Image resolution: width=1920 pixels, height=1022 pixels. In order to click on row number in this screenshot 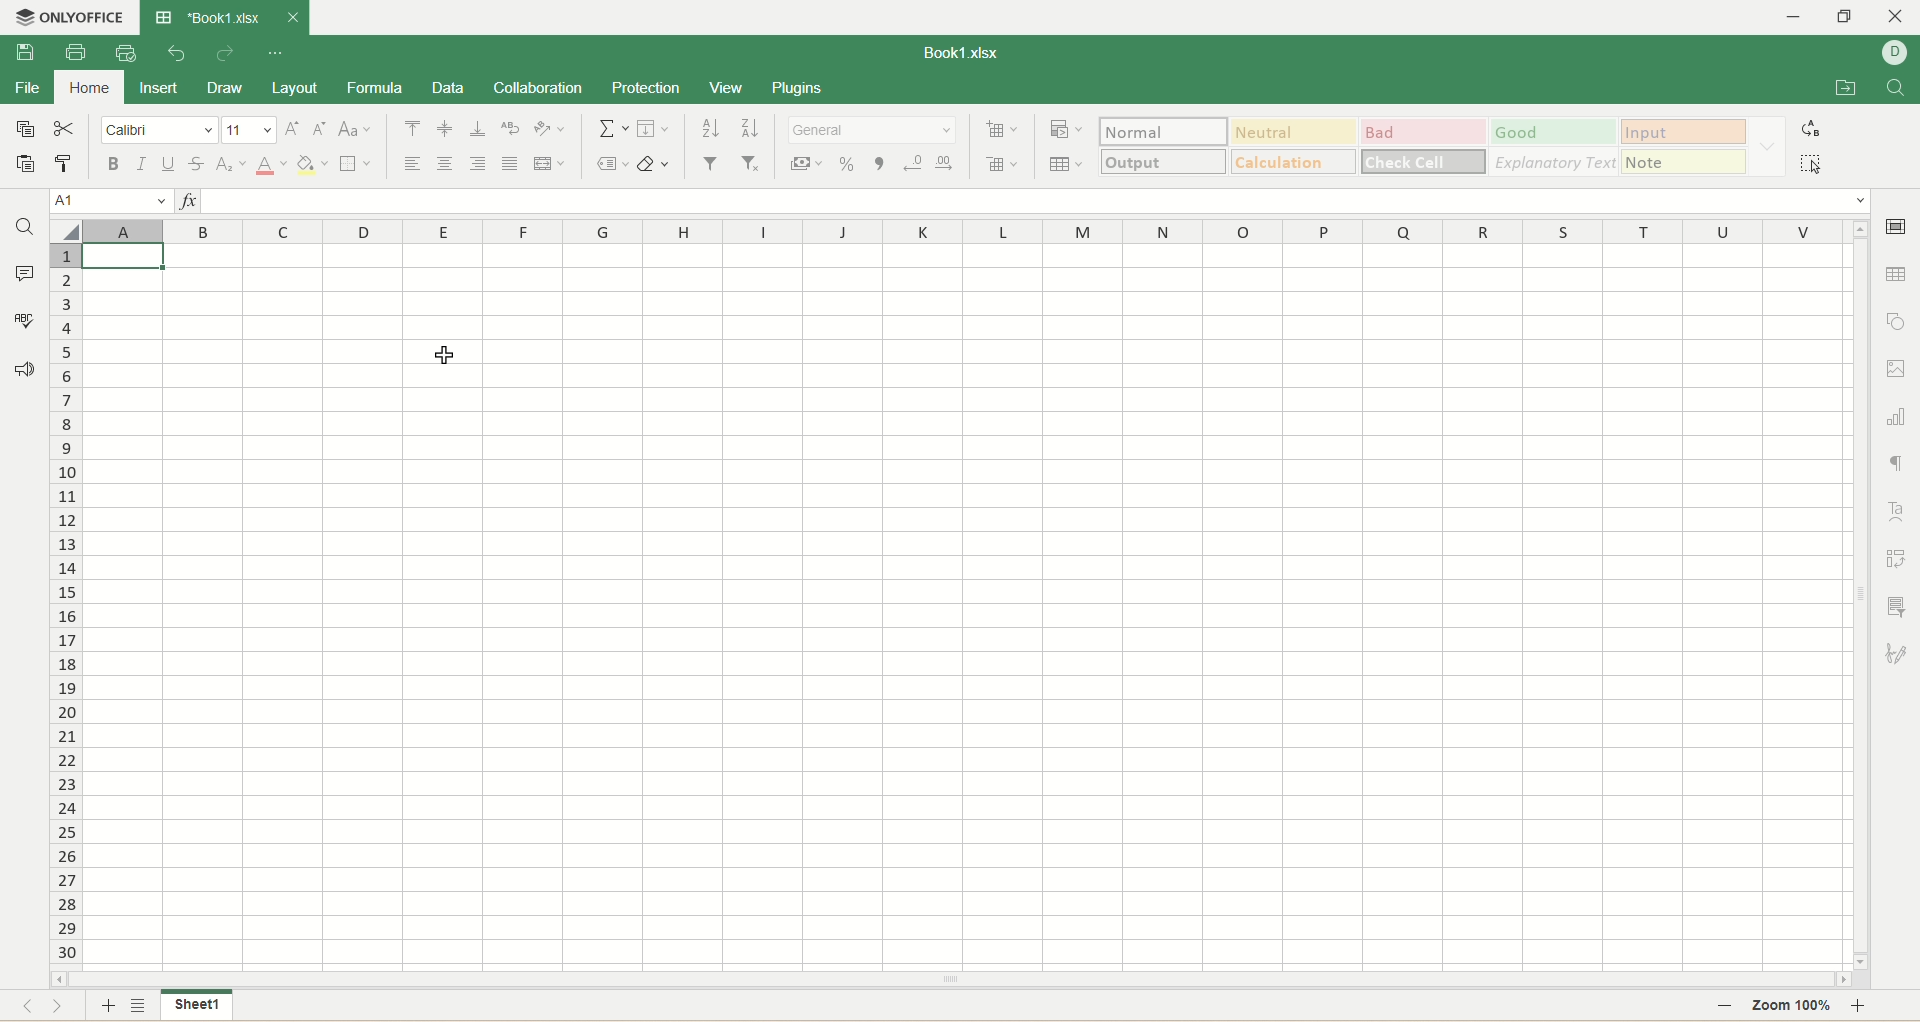, I will do `click(68, 602)`.